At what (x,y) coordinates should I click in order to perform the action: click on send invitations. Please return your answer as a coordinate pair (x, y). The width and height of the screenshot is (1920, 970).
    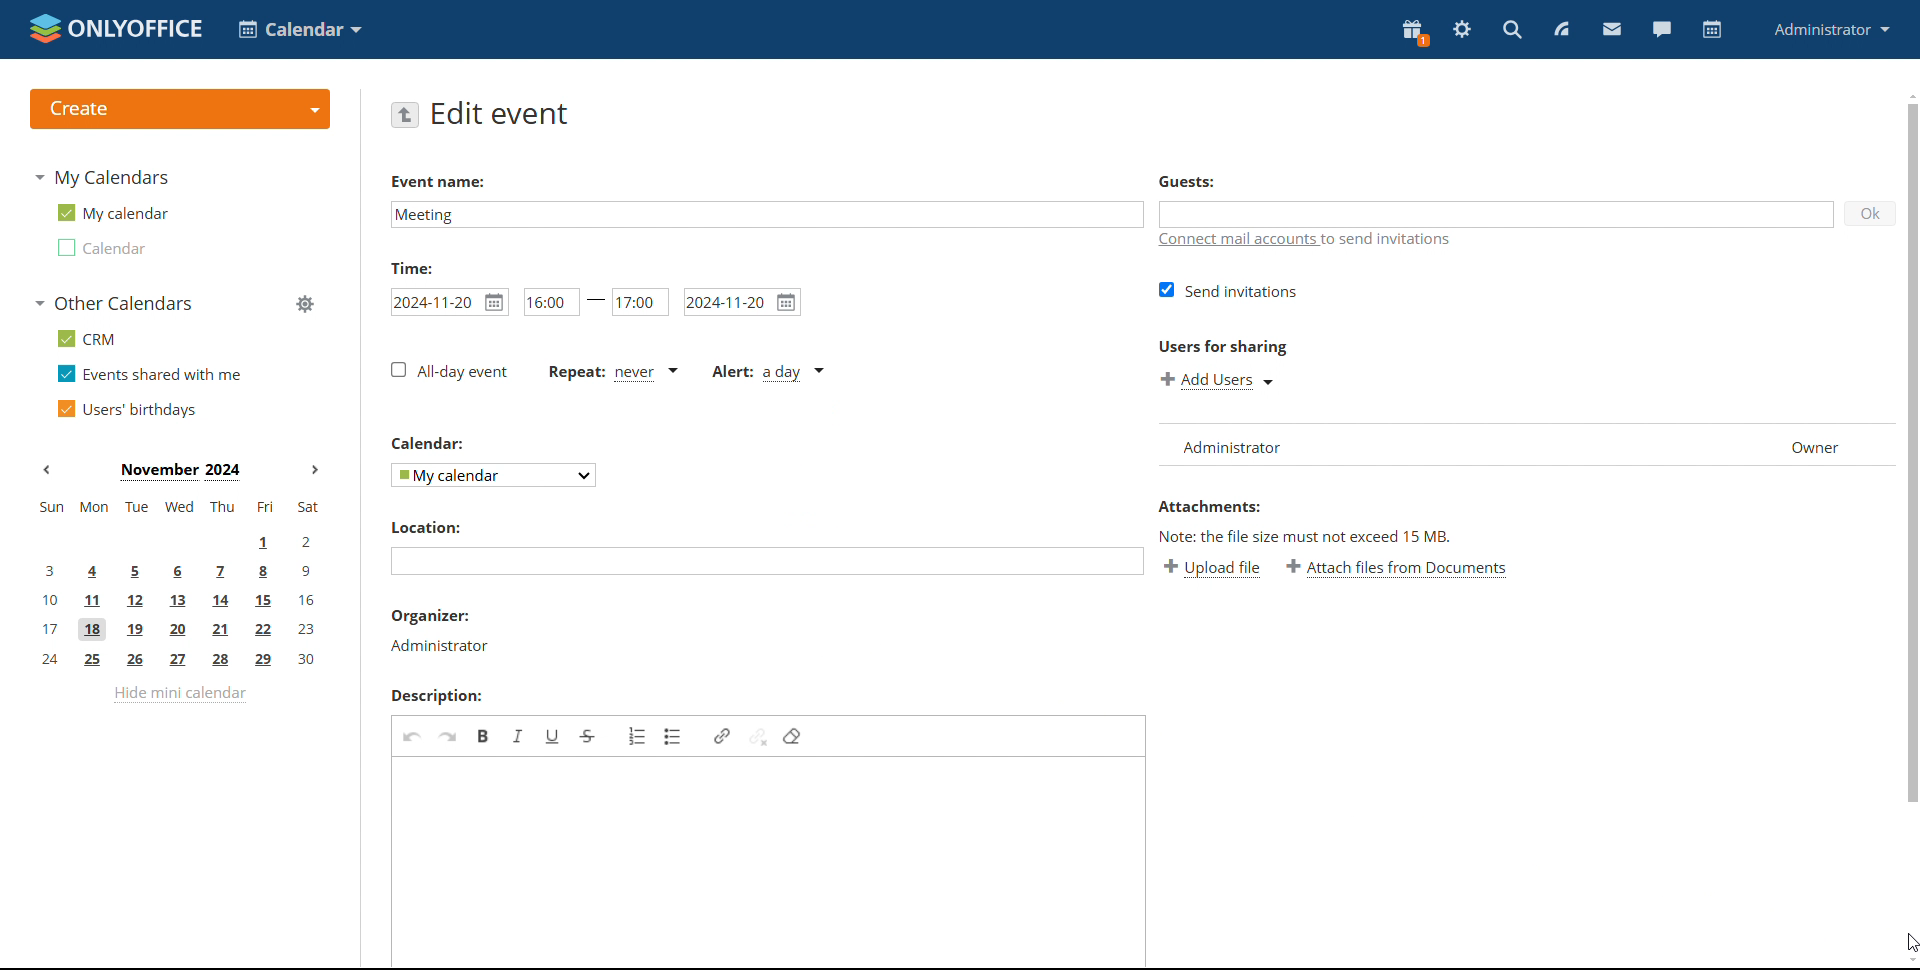
    Looking at the image, I should click on (1230, 292).